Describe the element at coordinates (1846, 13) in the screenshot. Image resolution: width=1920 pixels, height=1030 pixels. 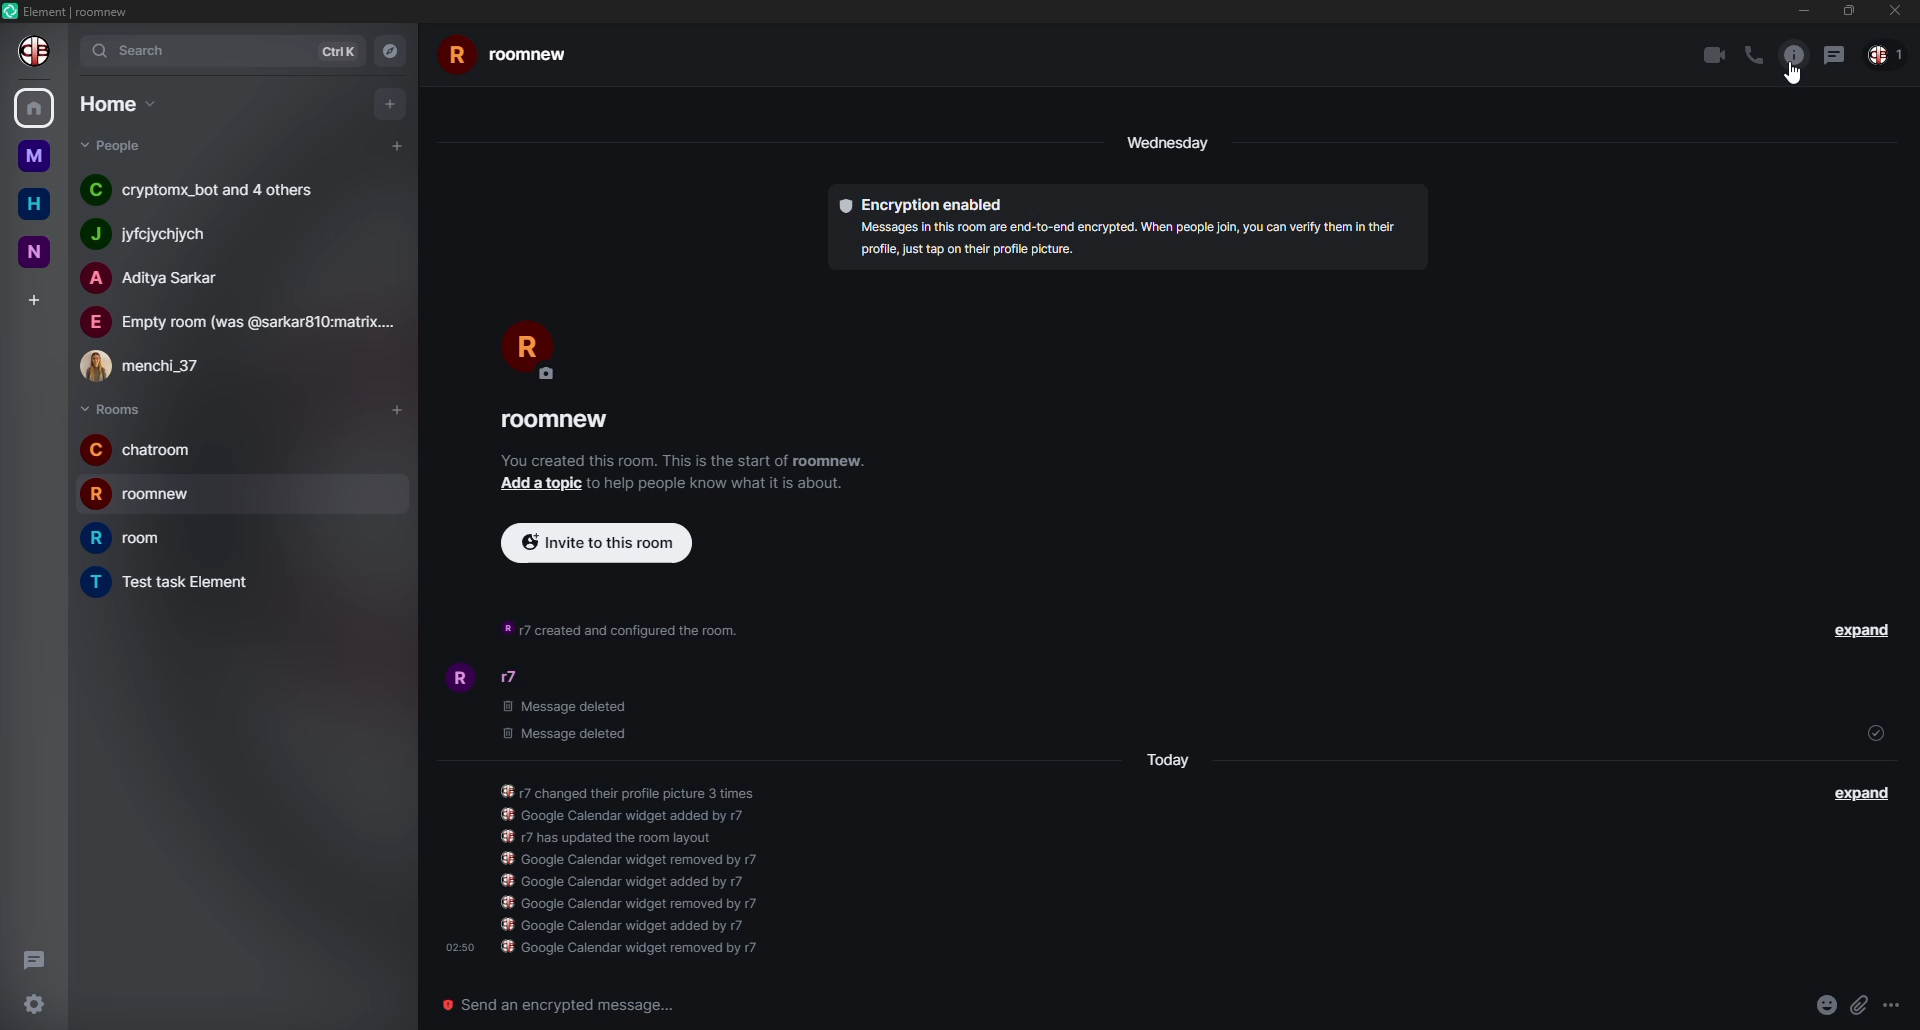
I see `max` at that location.